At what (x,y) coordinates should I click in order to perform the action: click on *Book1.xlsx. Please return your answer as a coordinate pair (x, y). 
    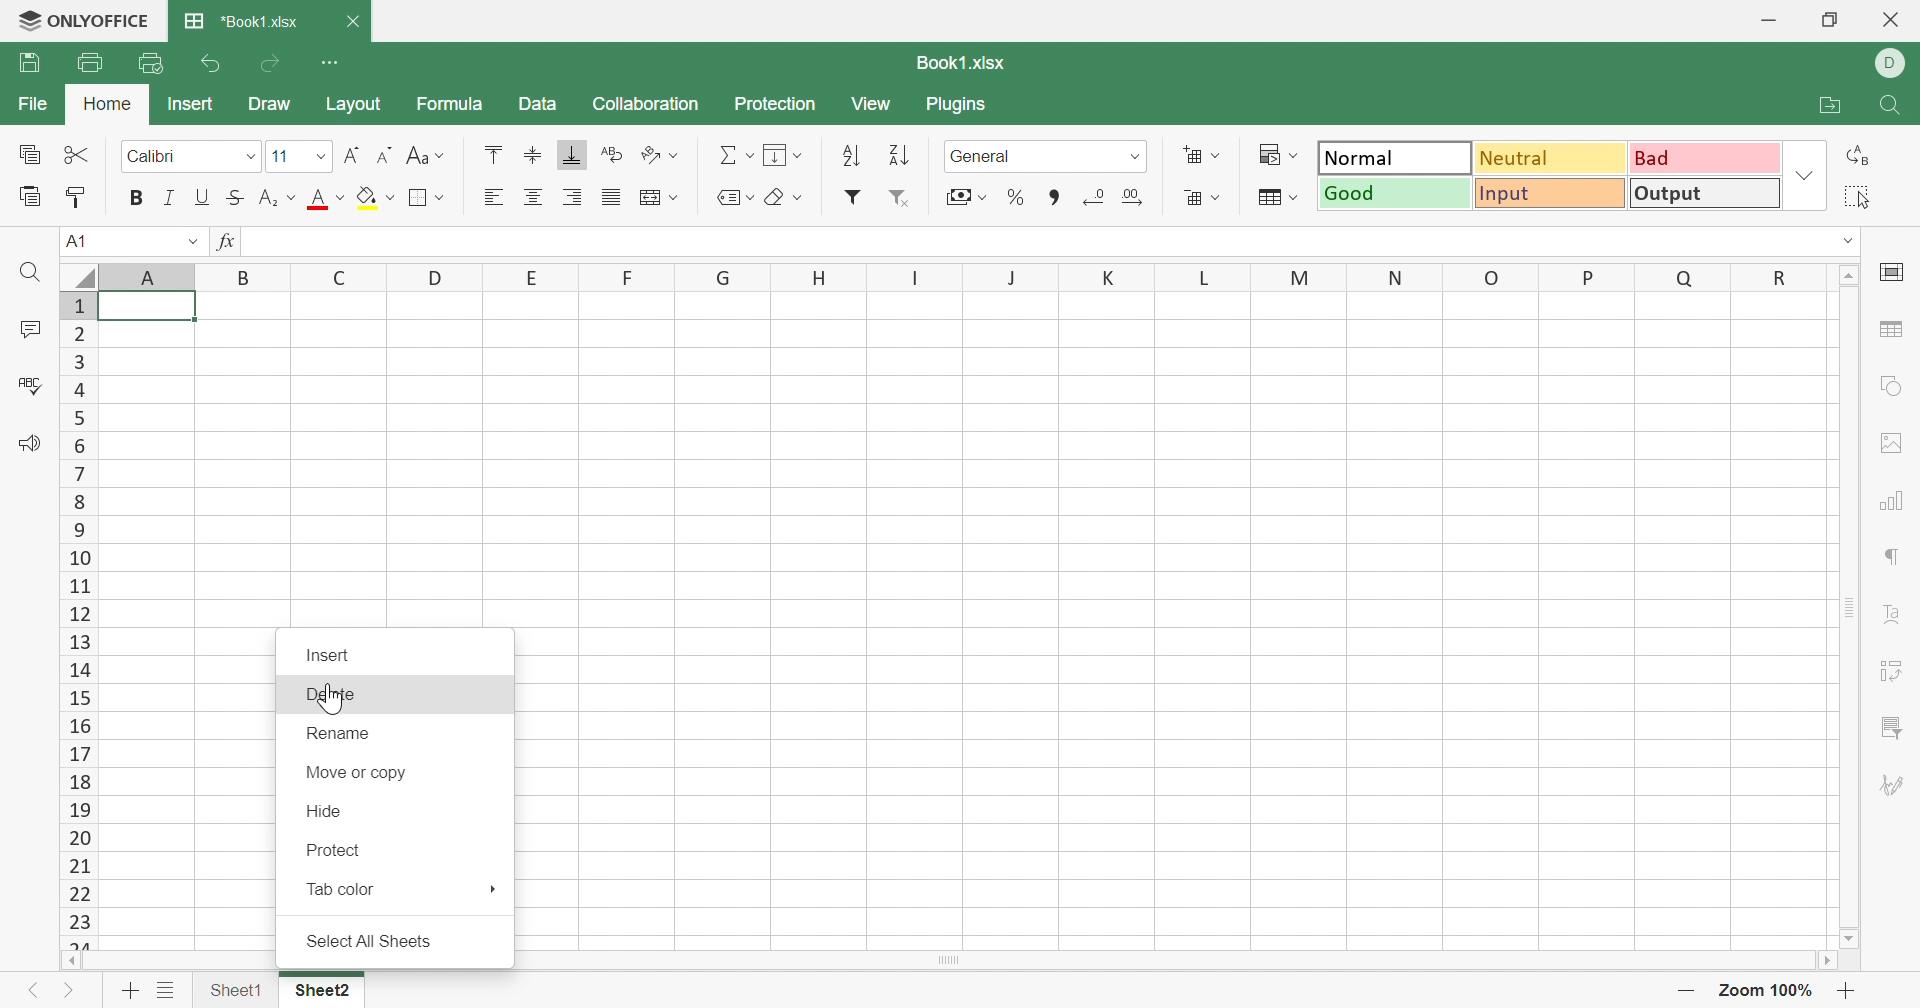
    Looking at the image, I should click on (246, 18).